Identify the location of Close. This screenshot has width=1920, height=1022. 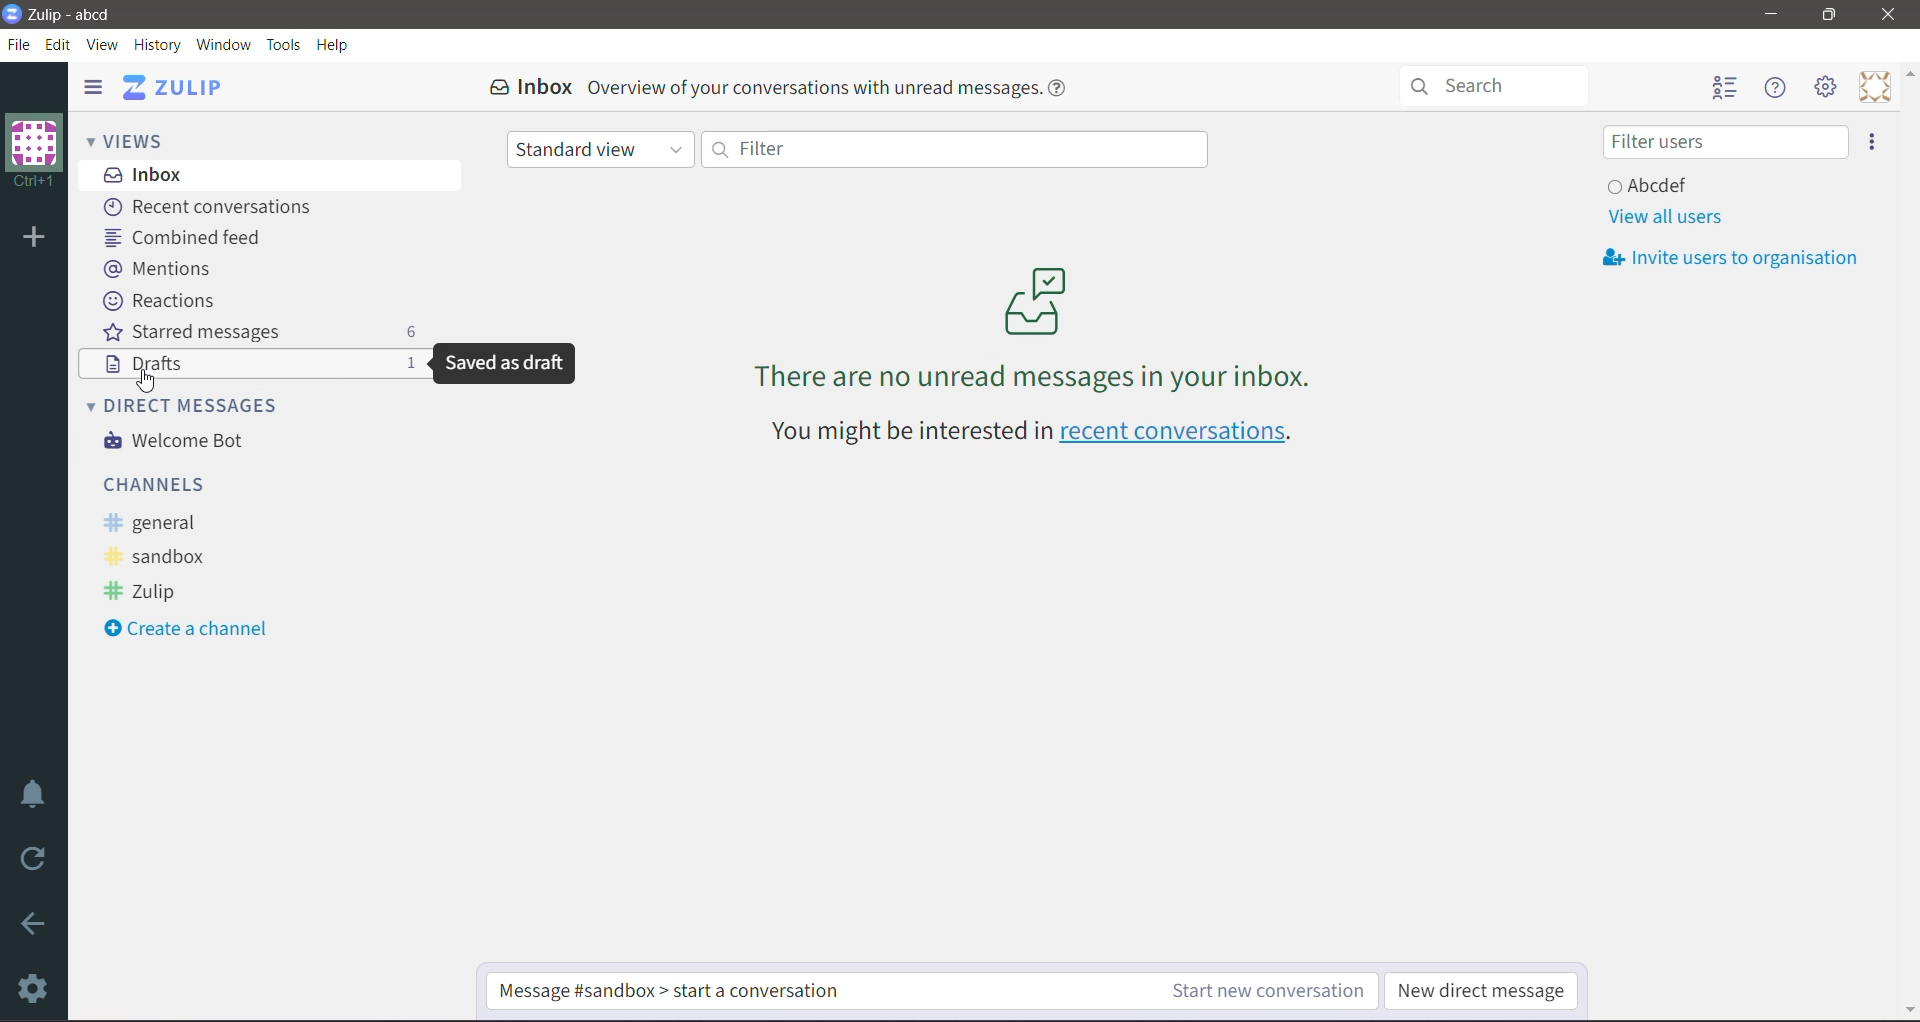
(1891, 15).